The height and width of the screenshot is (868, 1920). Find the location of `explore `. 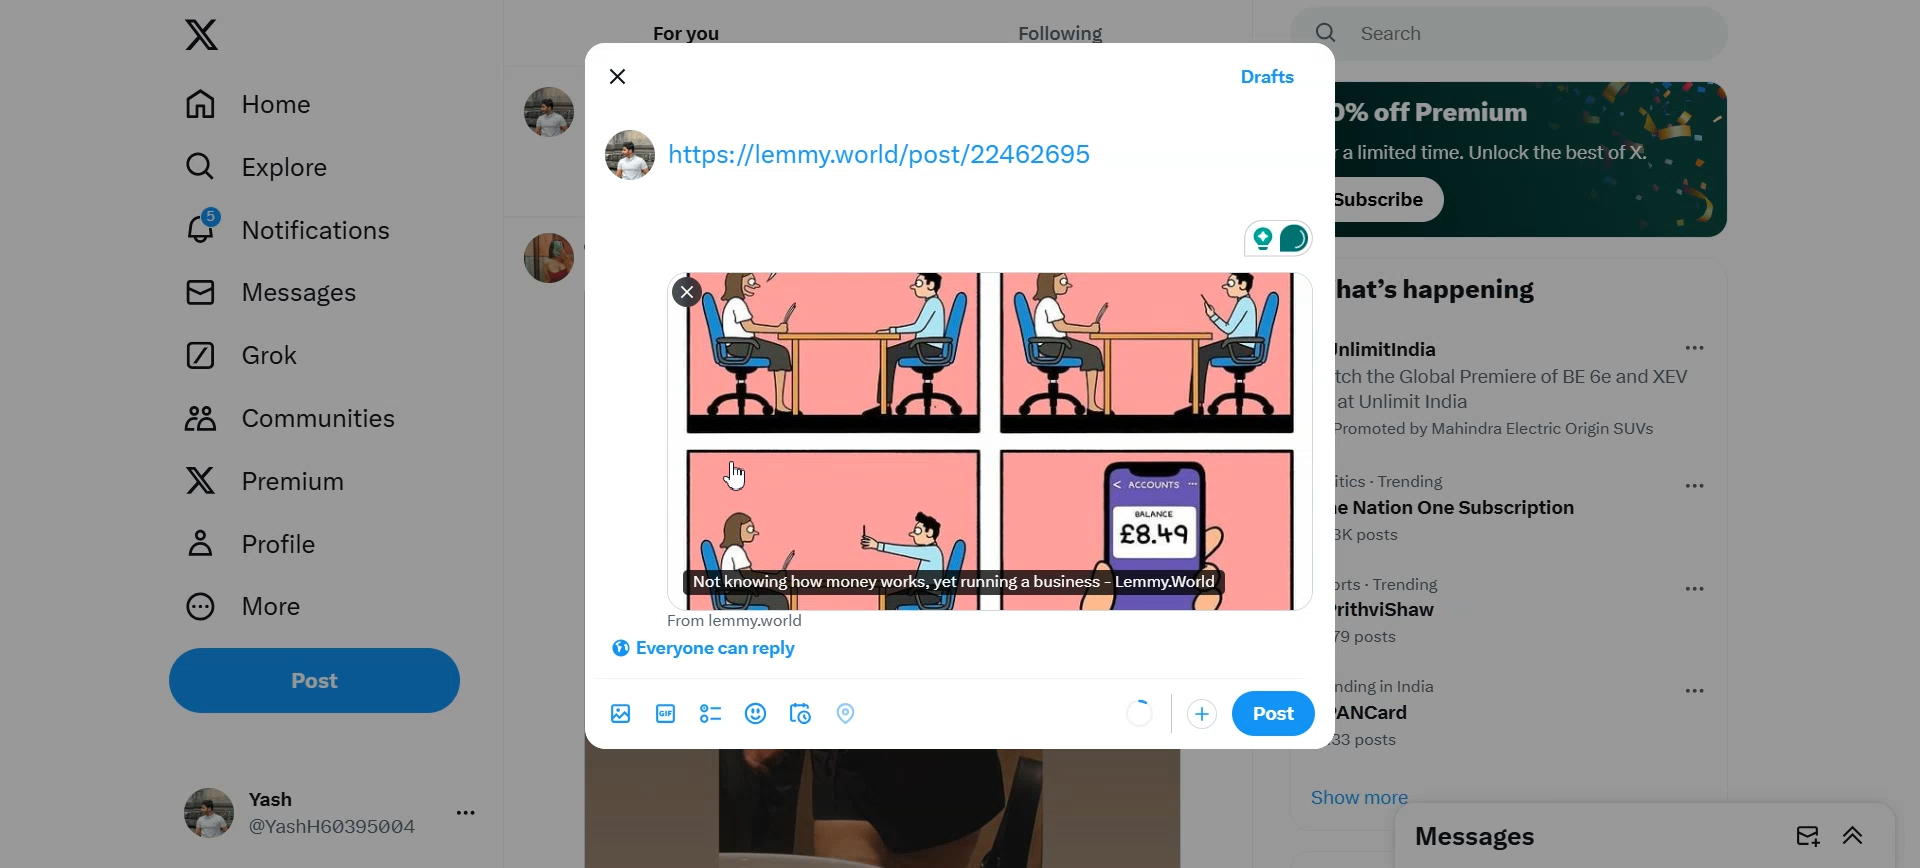

explore  is located at coordinates (263, 173).